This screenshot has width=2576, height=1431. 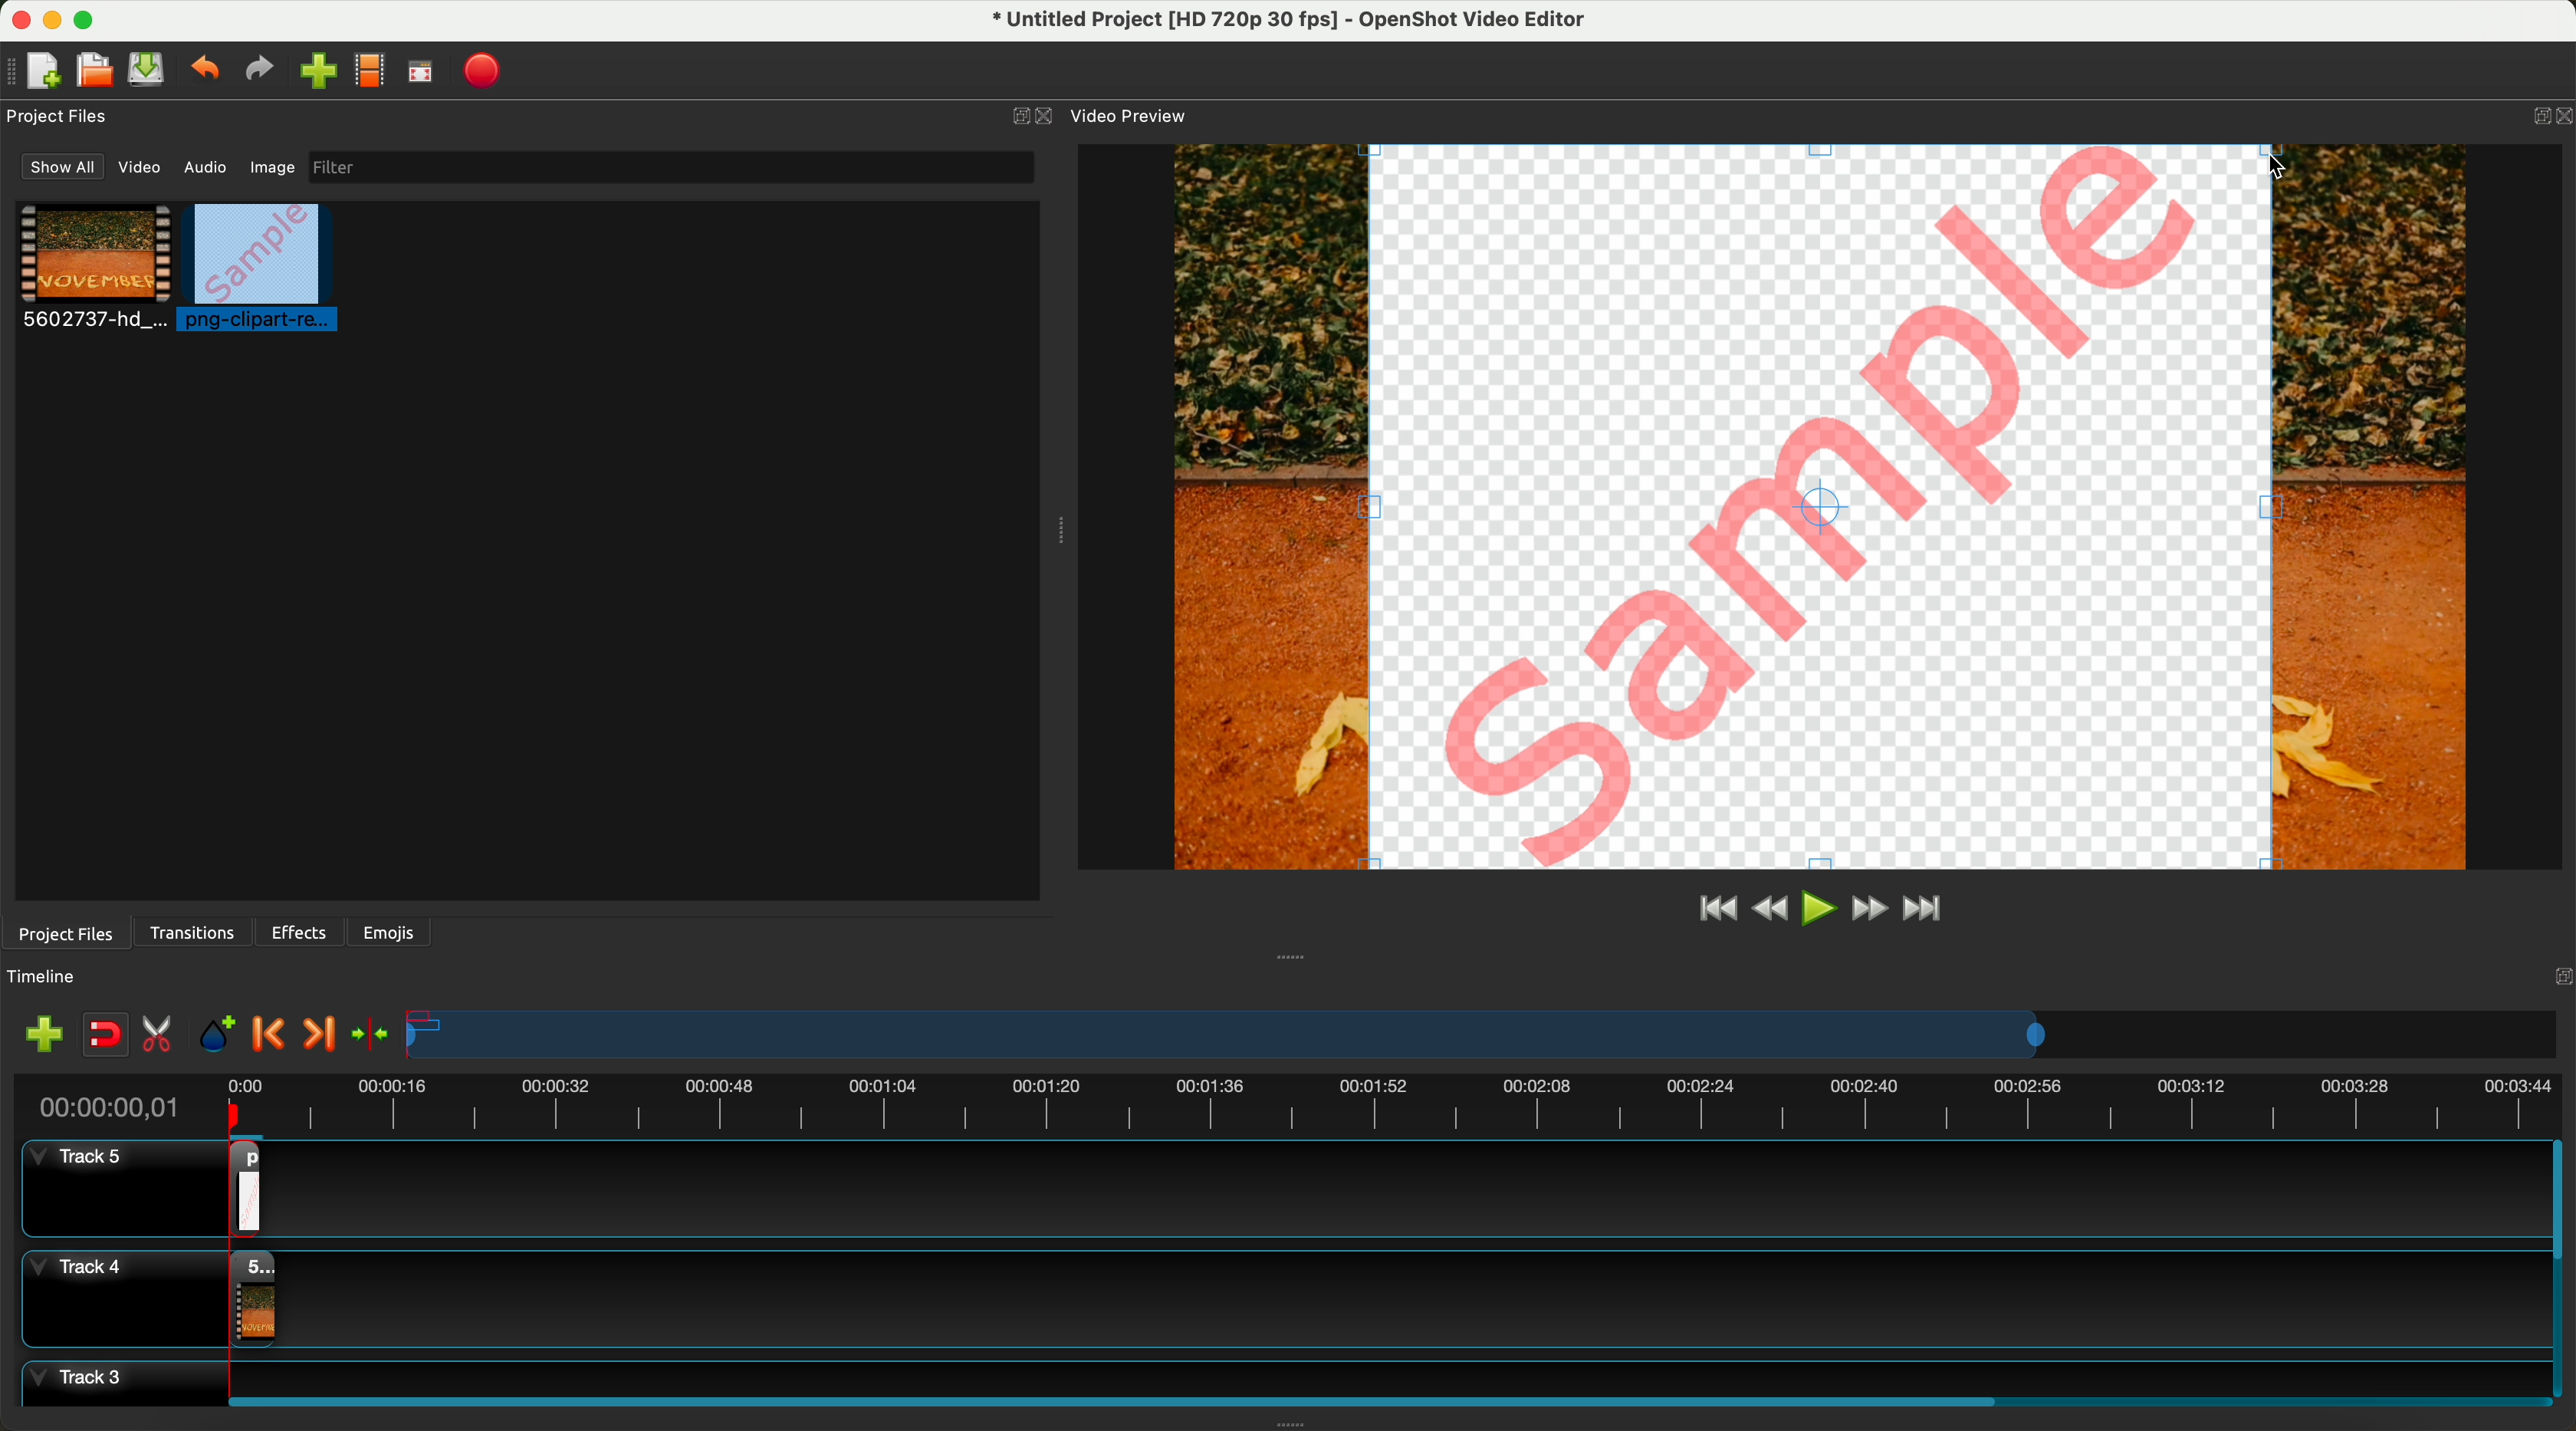 I want to click on file name, so click(x=1277, y=23).